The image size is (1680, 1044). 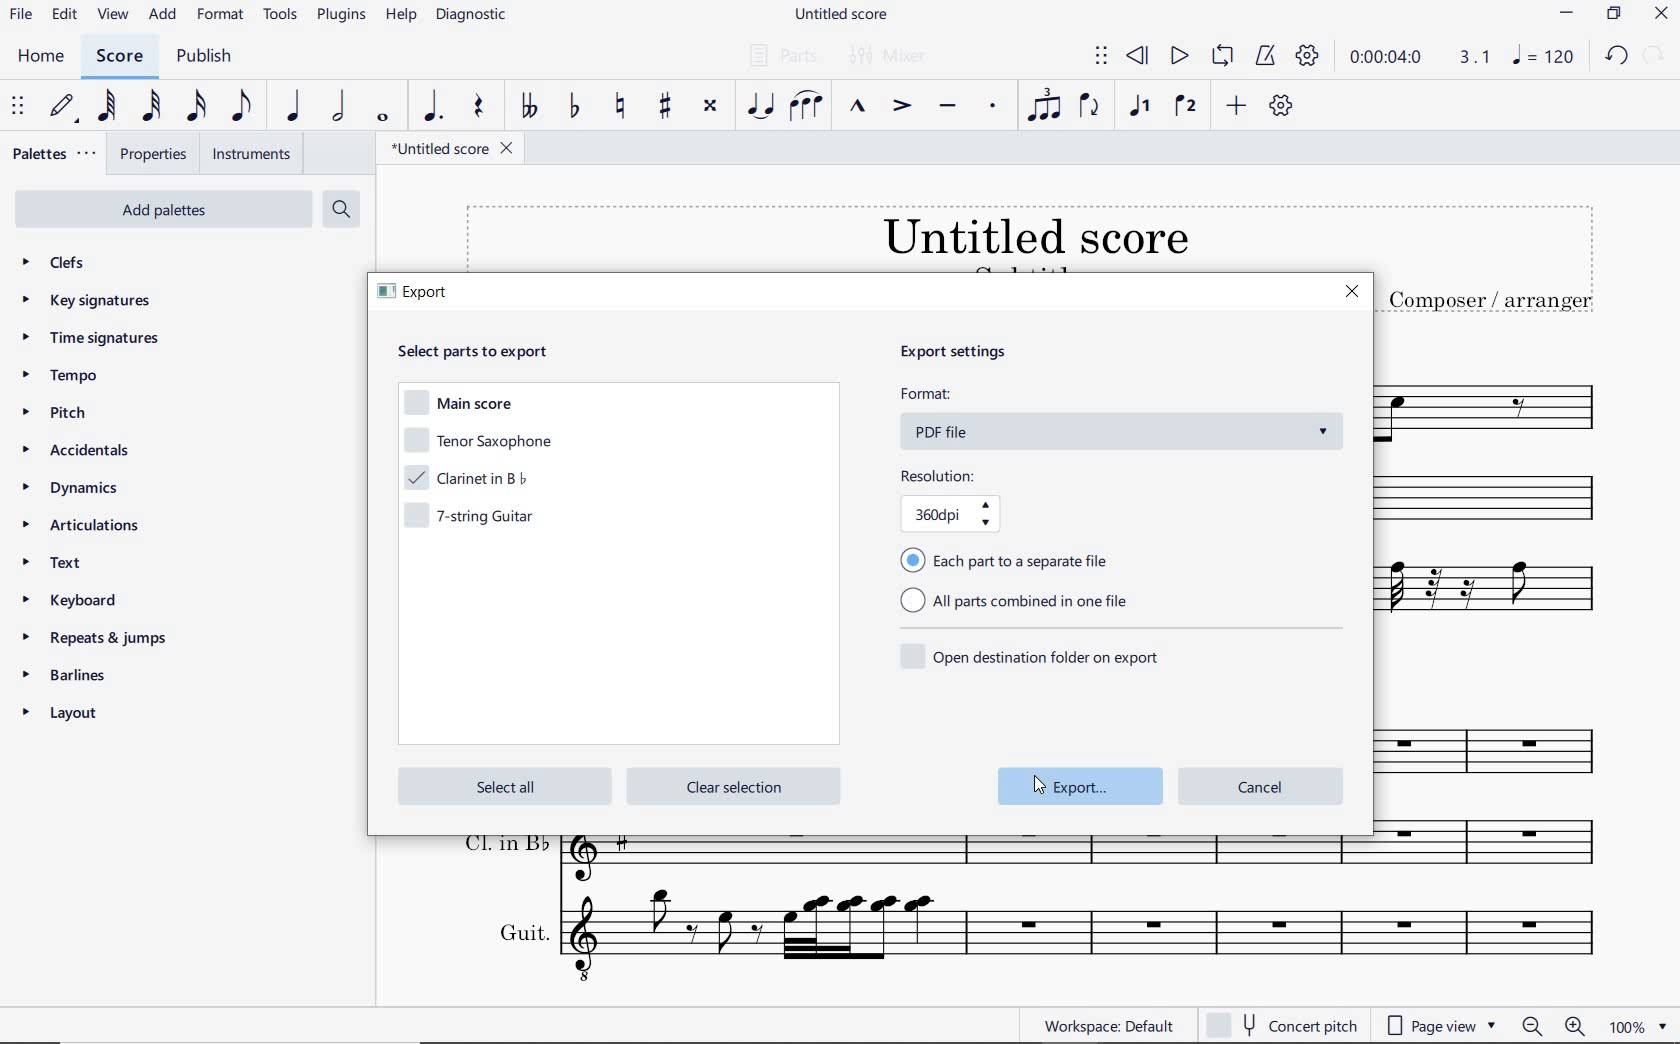 I want to click on all parts combined in one file, so click(x=1021, y=603).